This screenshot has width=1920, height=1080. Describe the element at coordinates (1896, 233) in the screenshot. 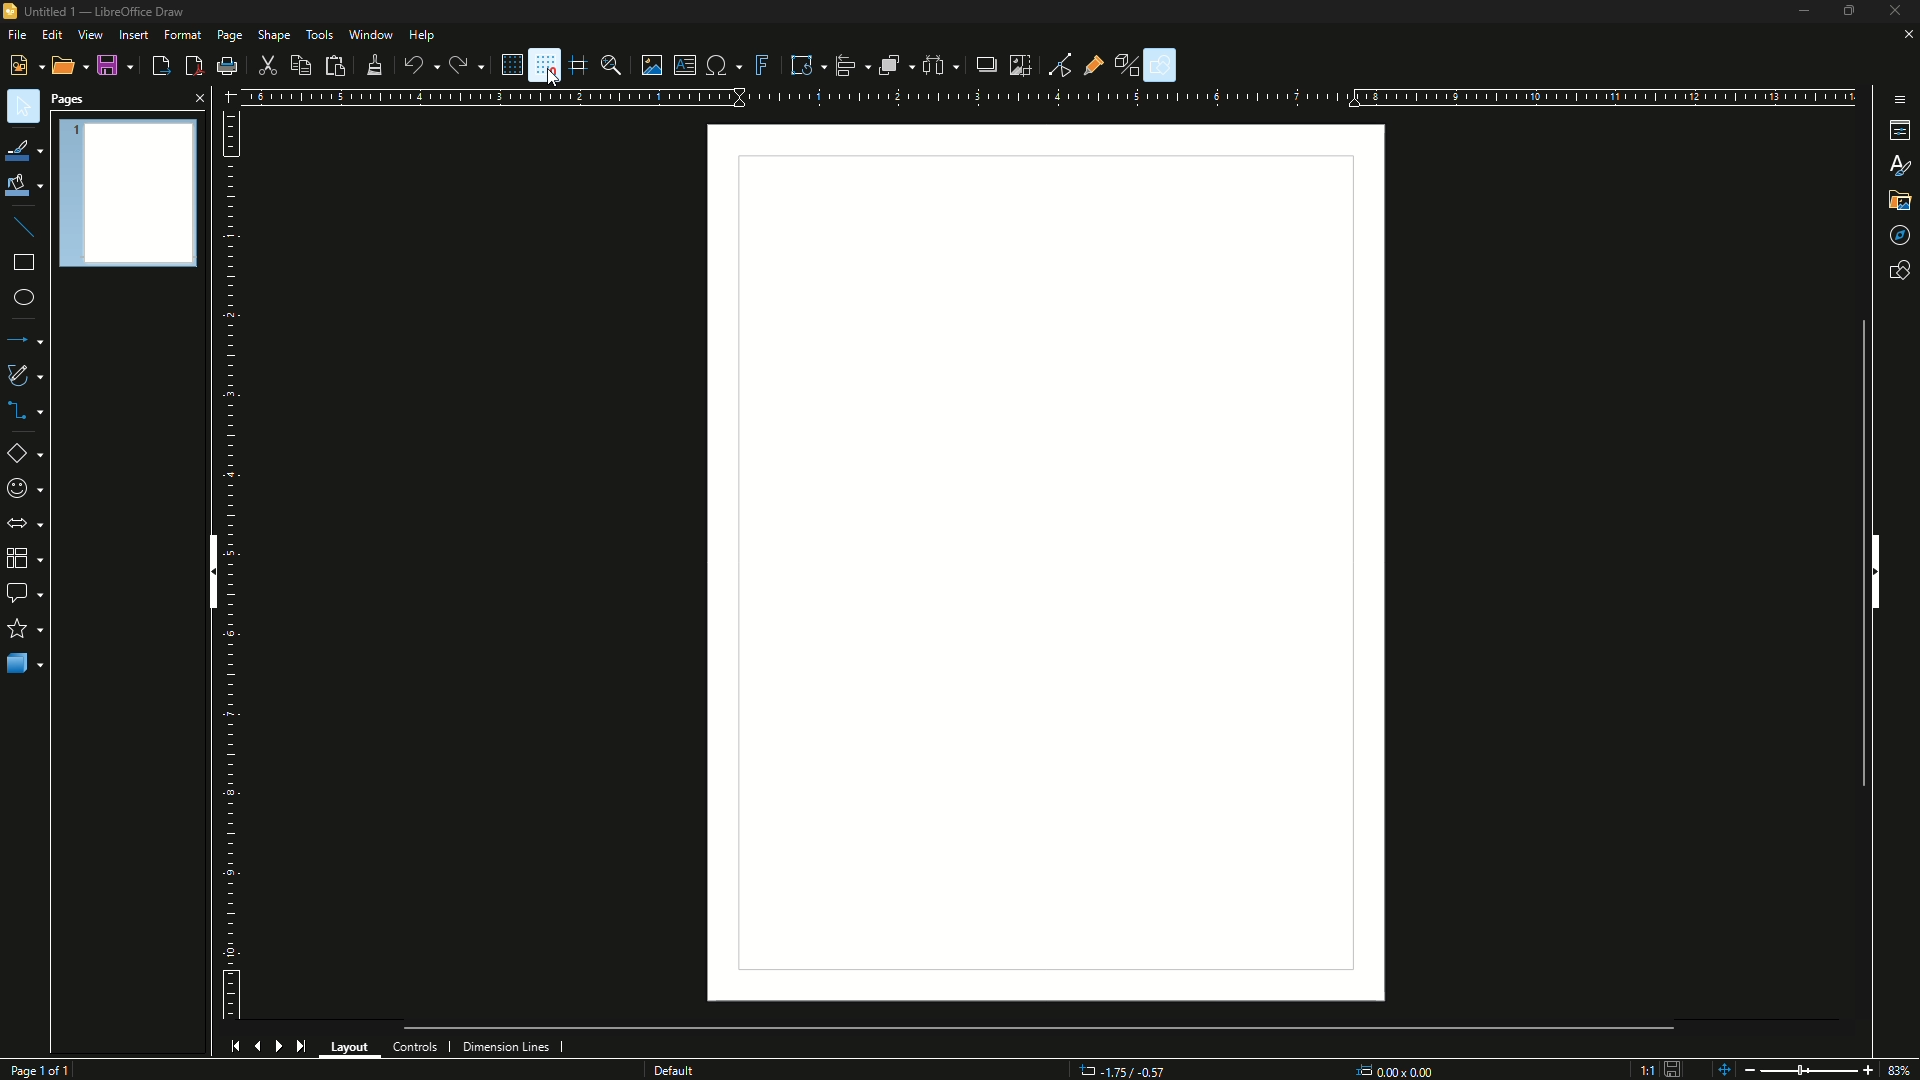

I see `Drag mode` at that location.